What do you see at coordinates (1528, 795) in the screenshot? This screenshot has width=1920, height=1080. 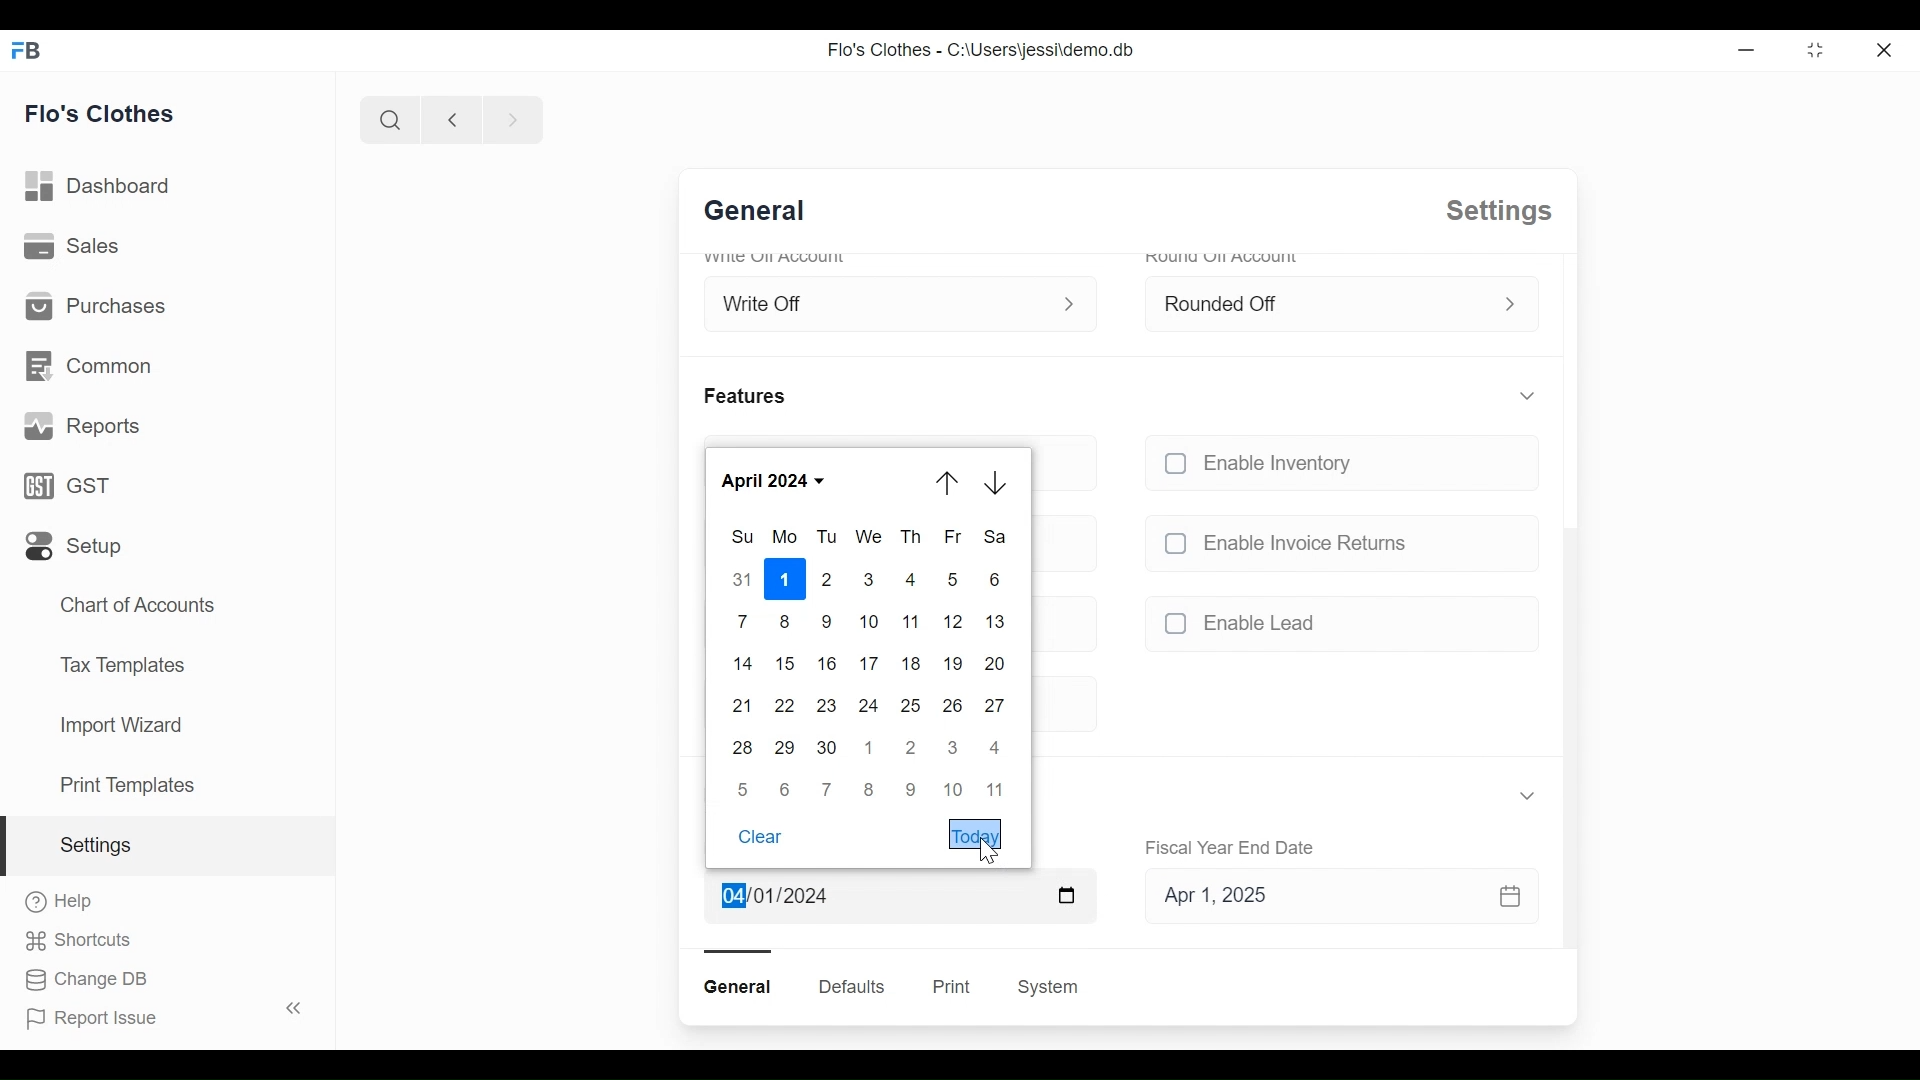 I see `Expand` at bounding box center [1528, 795].